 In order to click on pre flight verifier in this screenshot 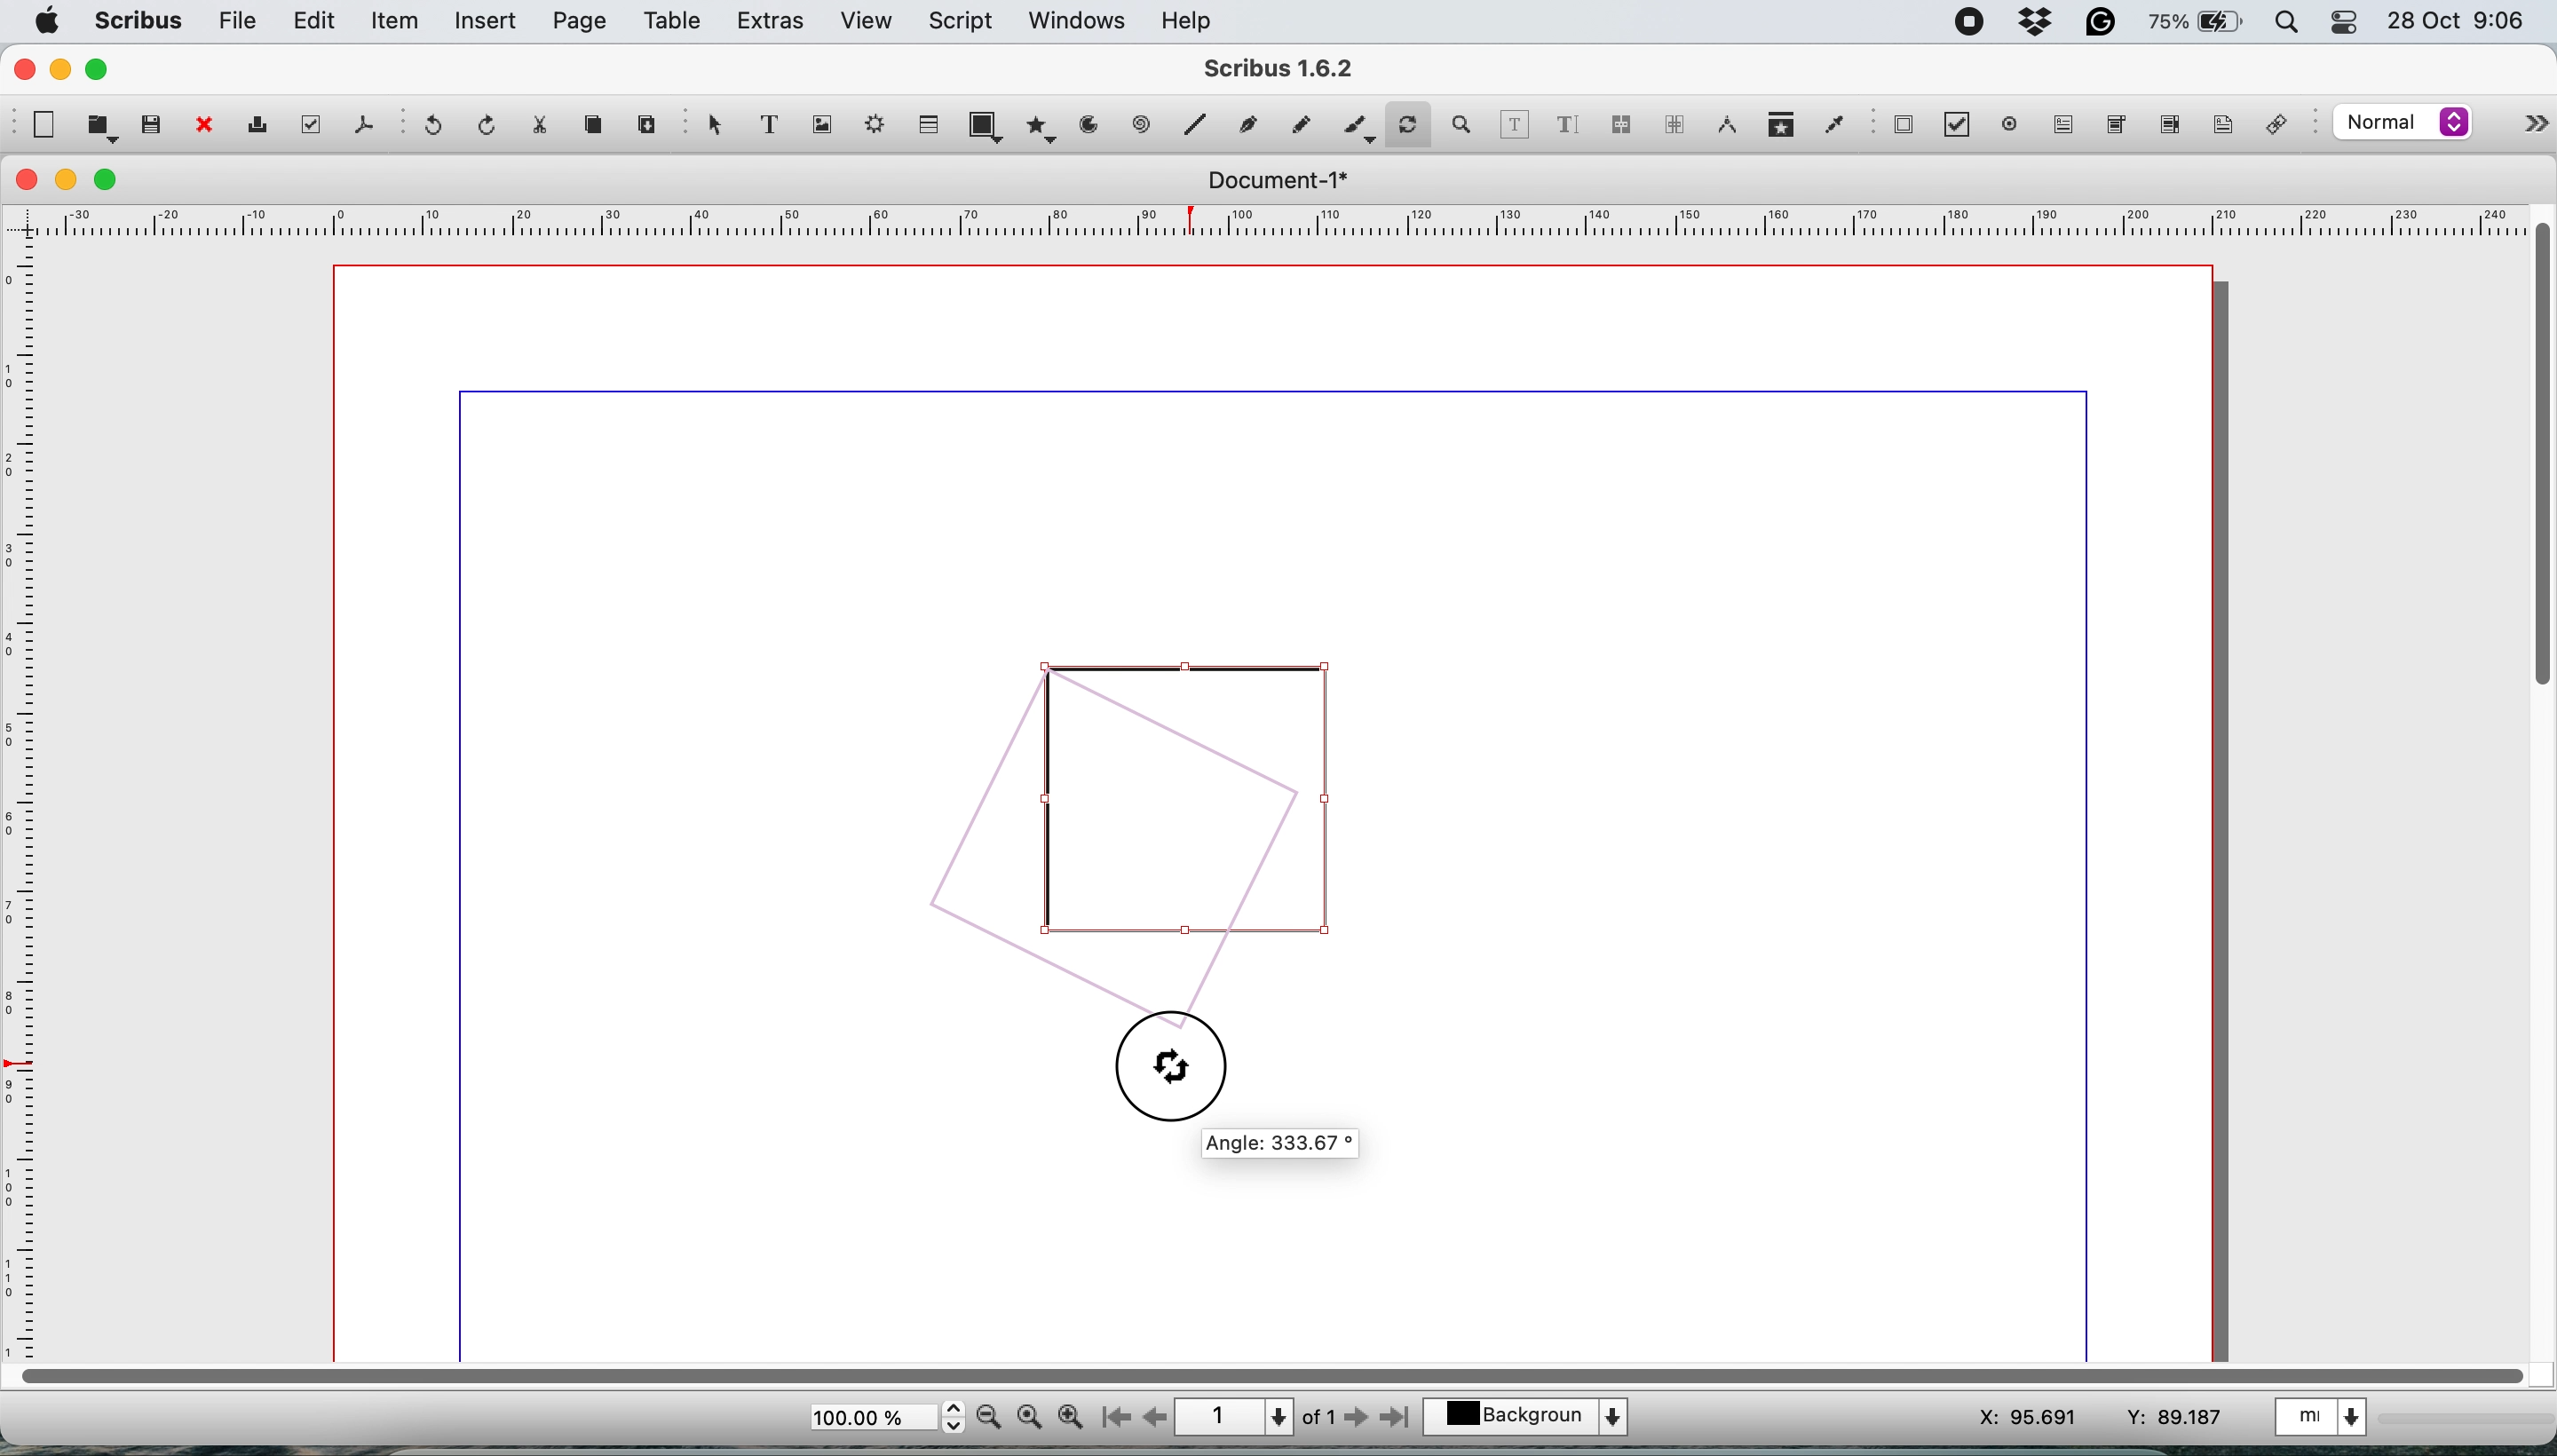, I will do `click(313, 126)`.